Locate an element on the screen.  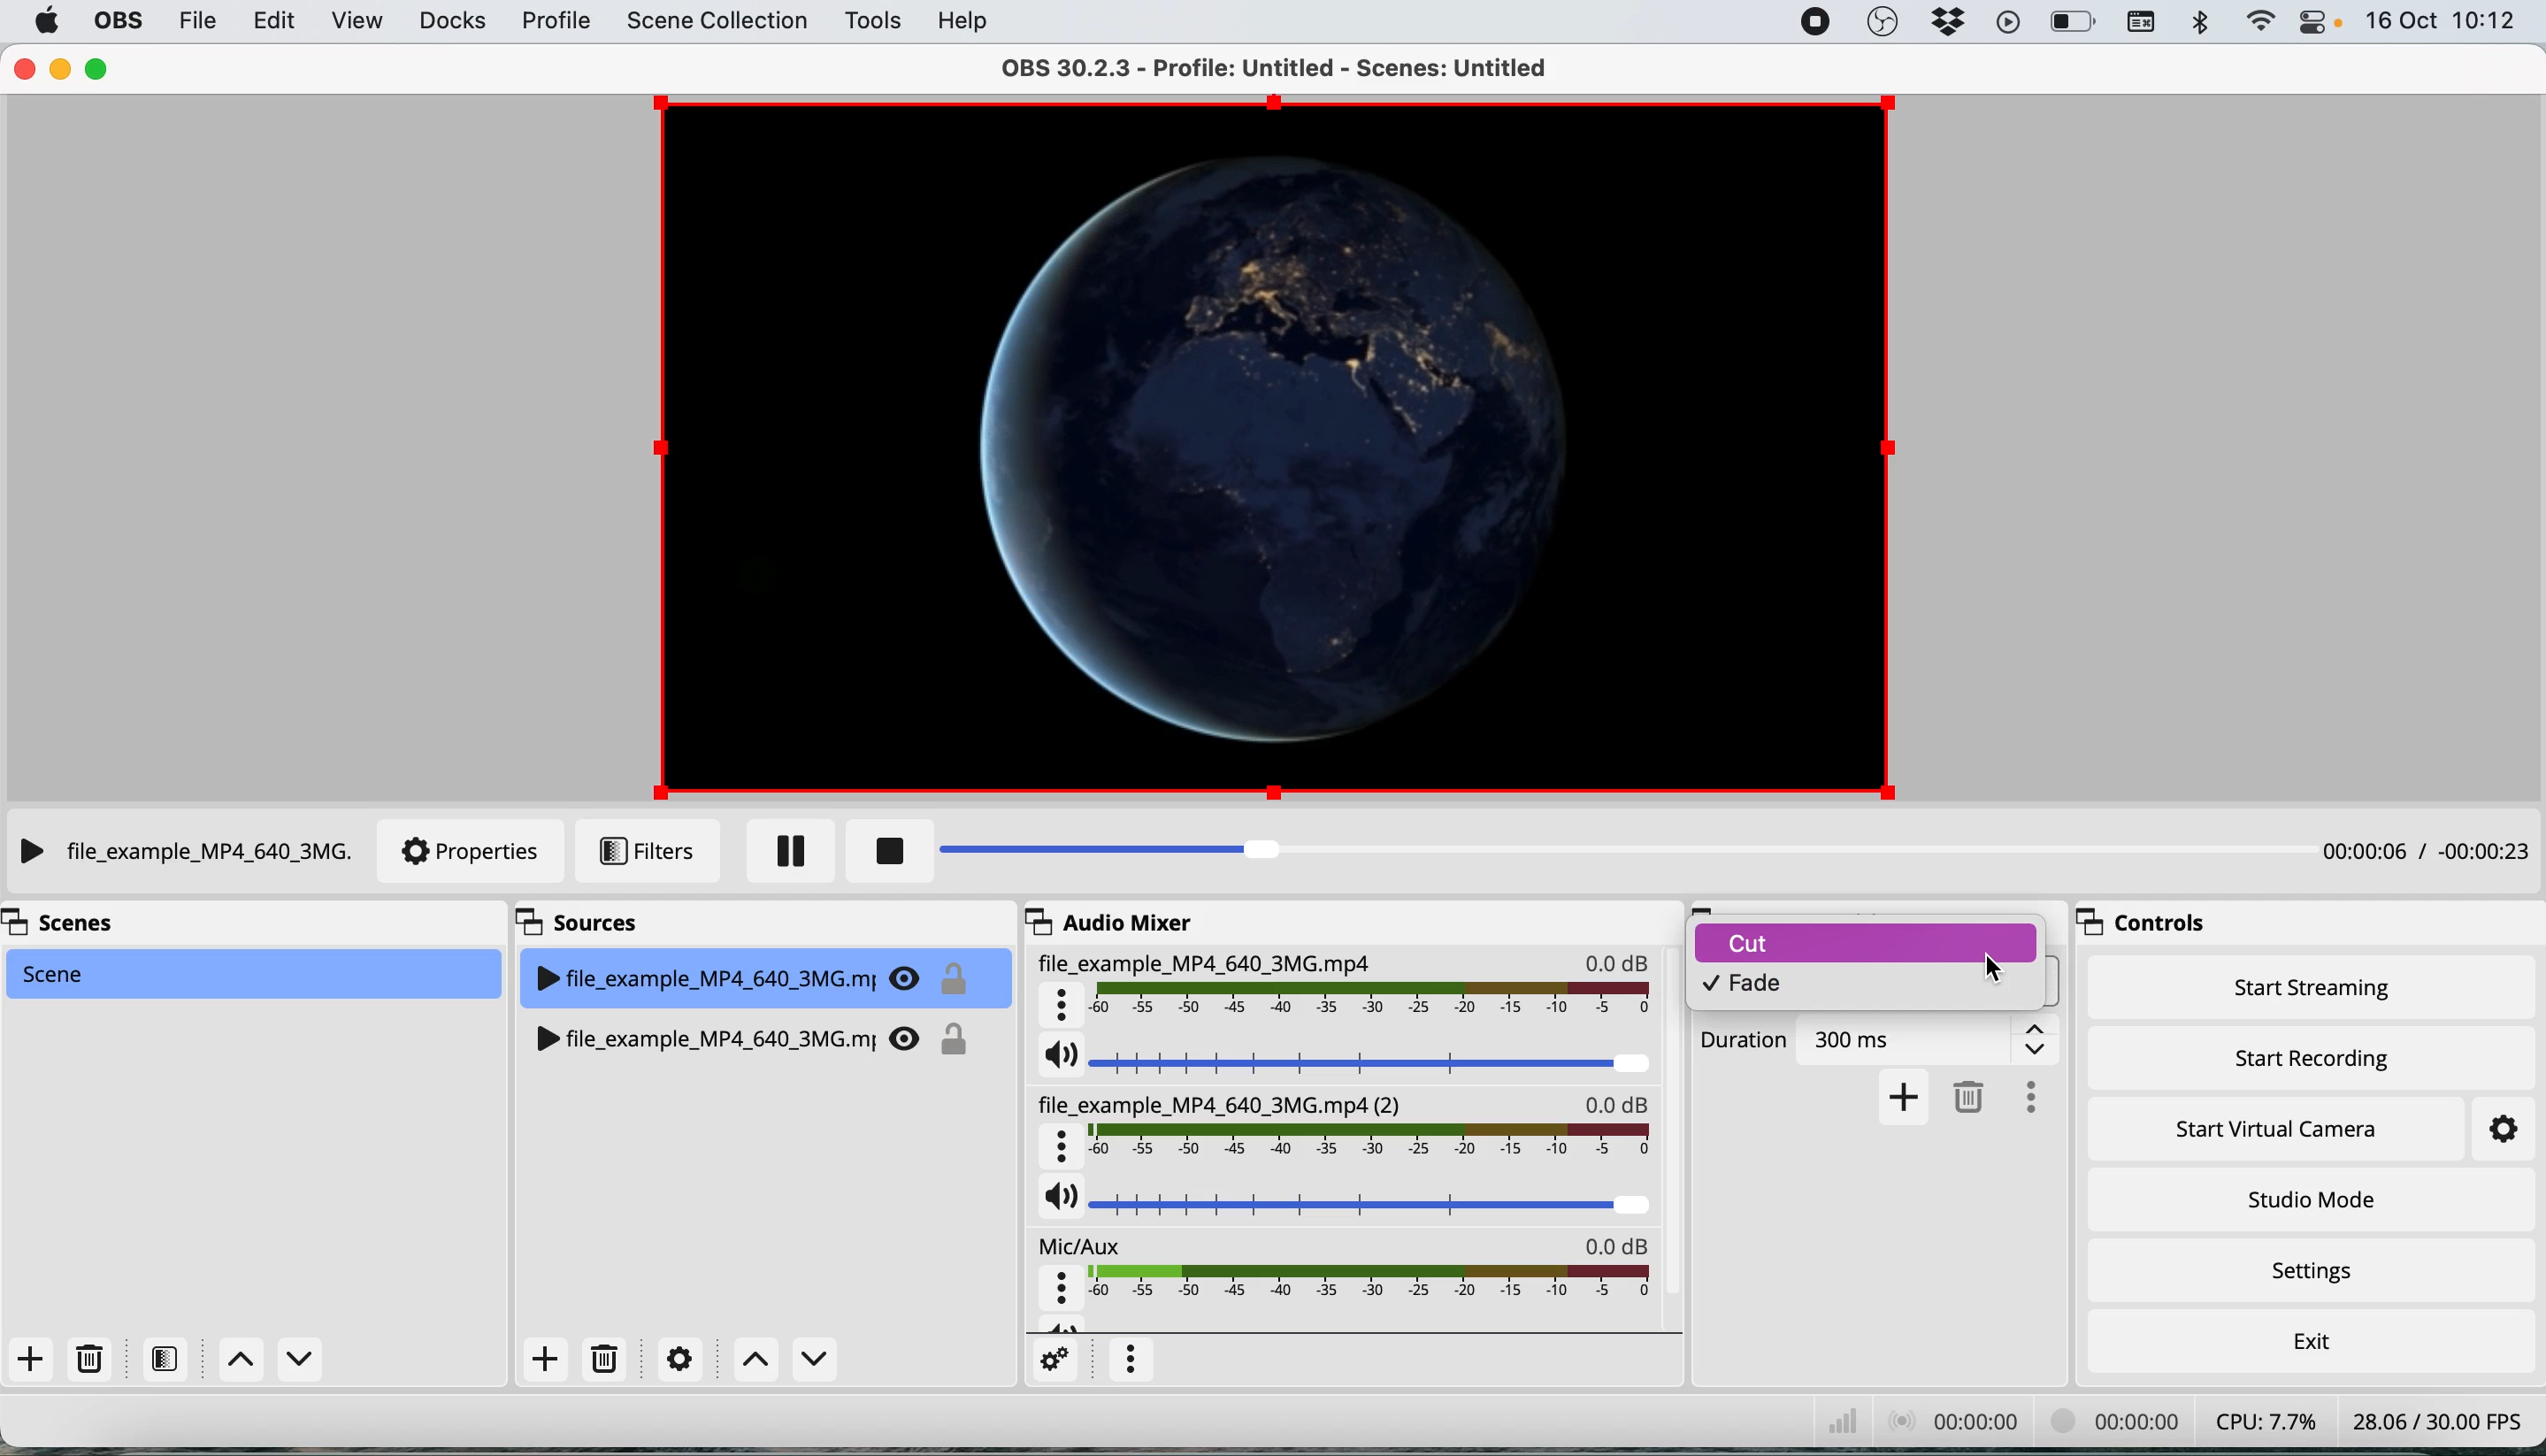
add scene is located at coordinates (27, 1360).